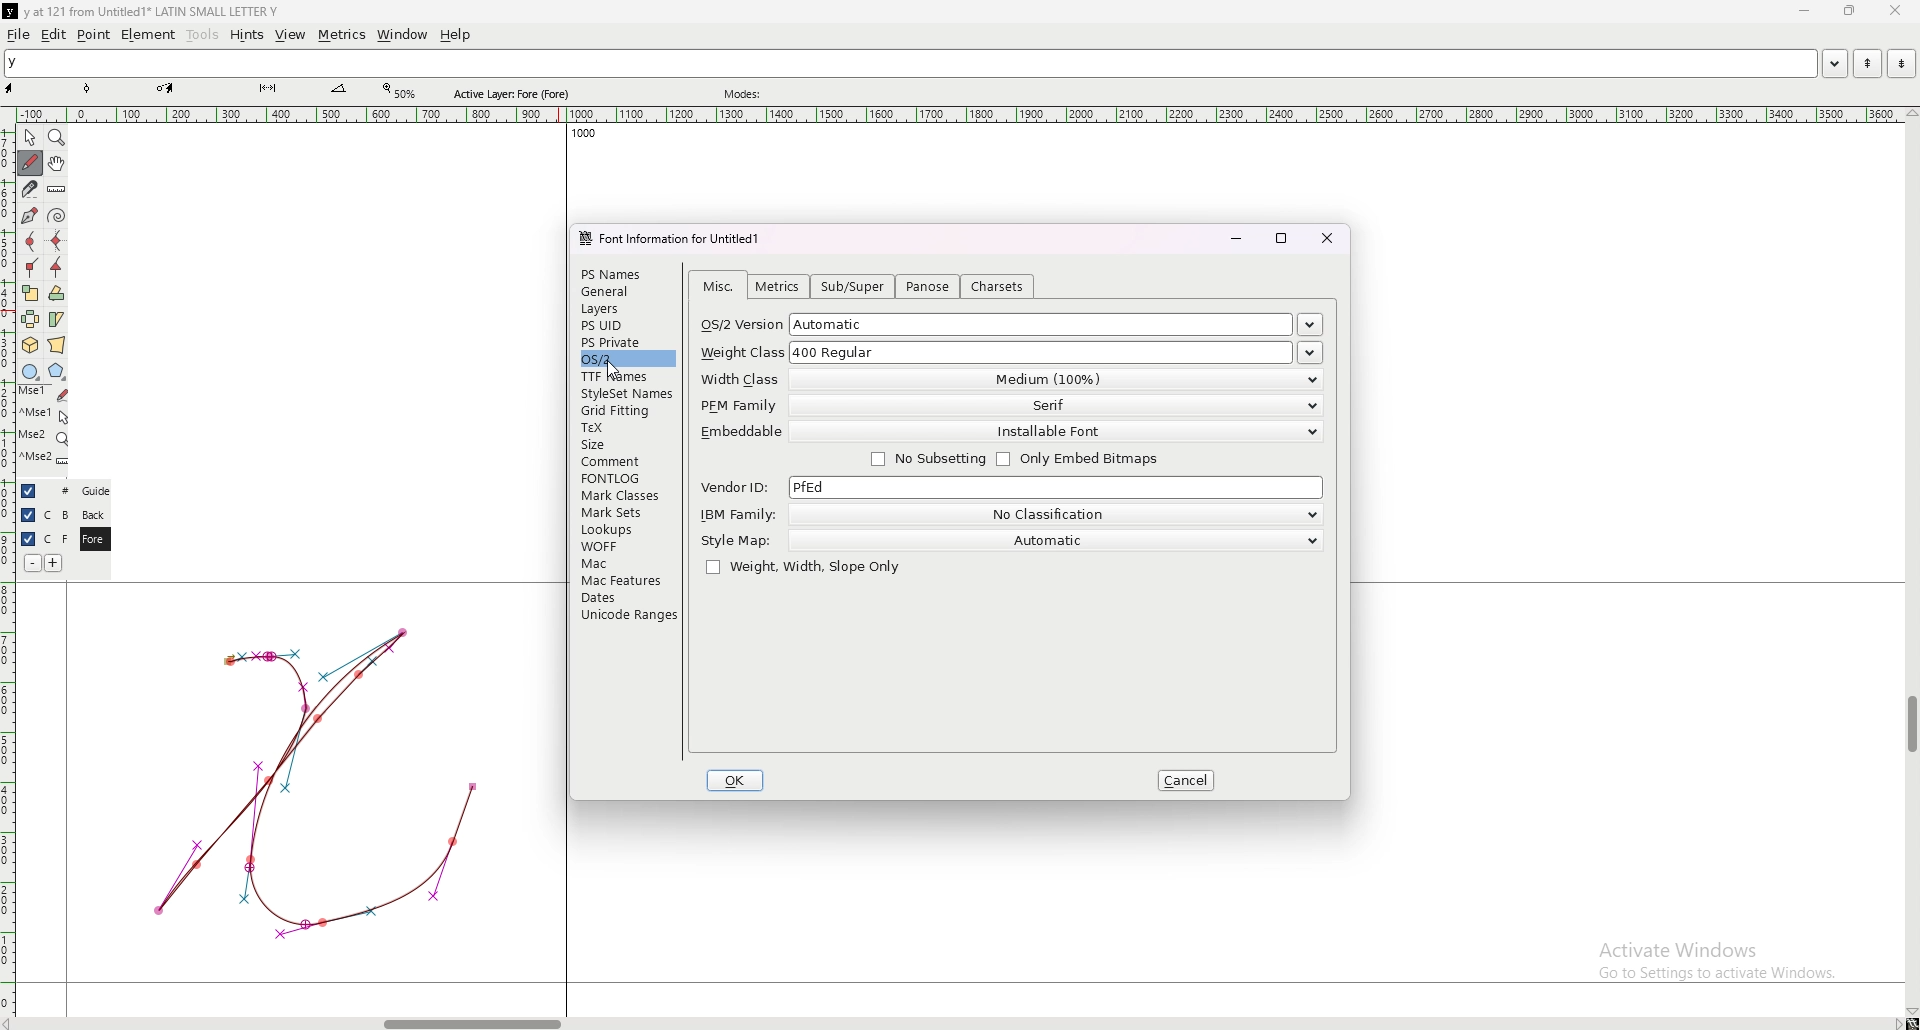 Image resolution: width=1920 pixels, height=1030 pixels. What do you see at coordinates (625, 563) in the screenshot?
I see `mac` at bounding box center [625, 563].